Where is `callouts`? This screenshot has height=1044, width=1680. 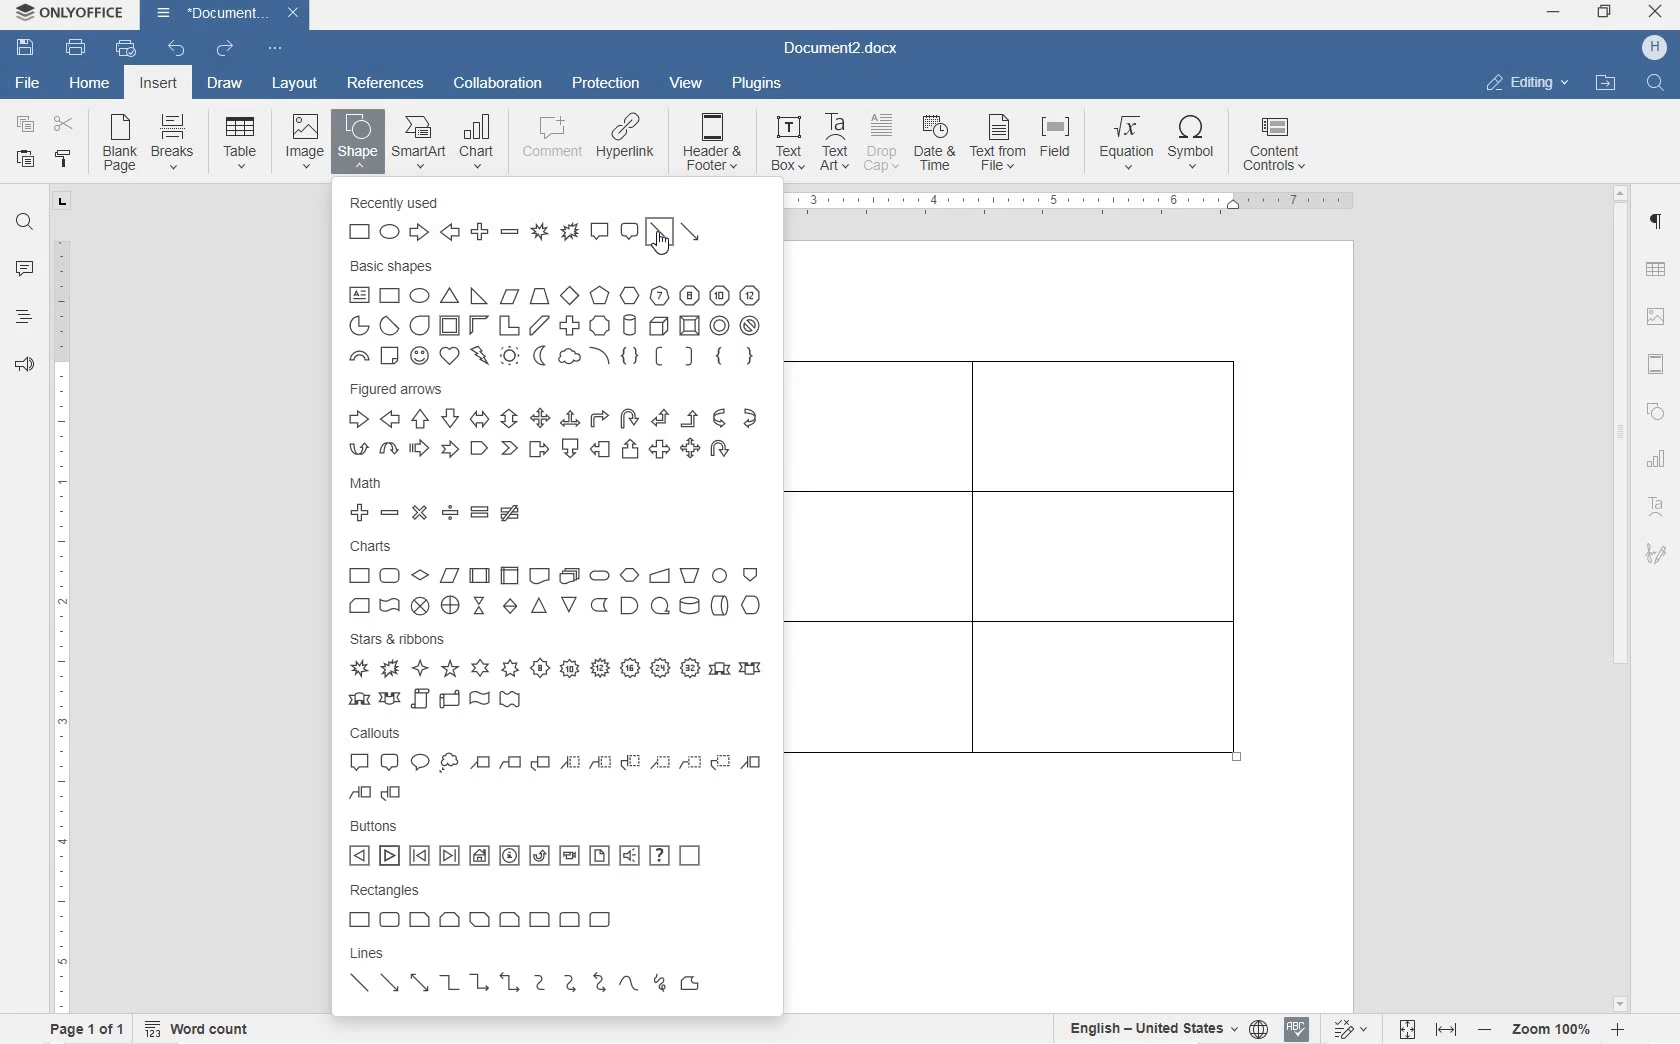
callouts is located at coordinates (554, 765).